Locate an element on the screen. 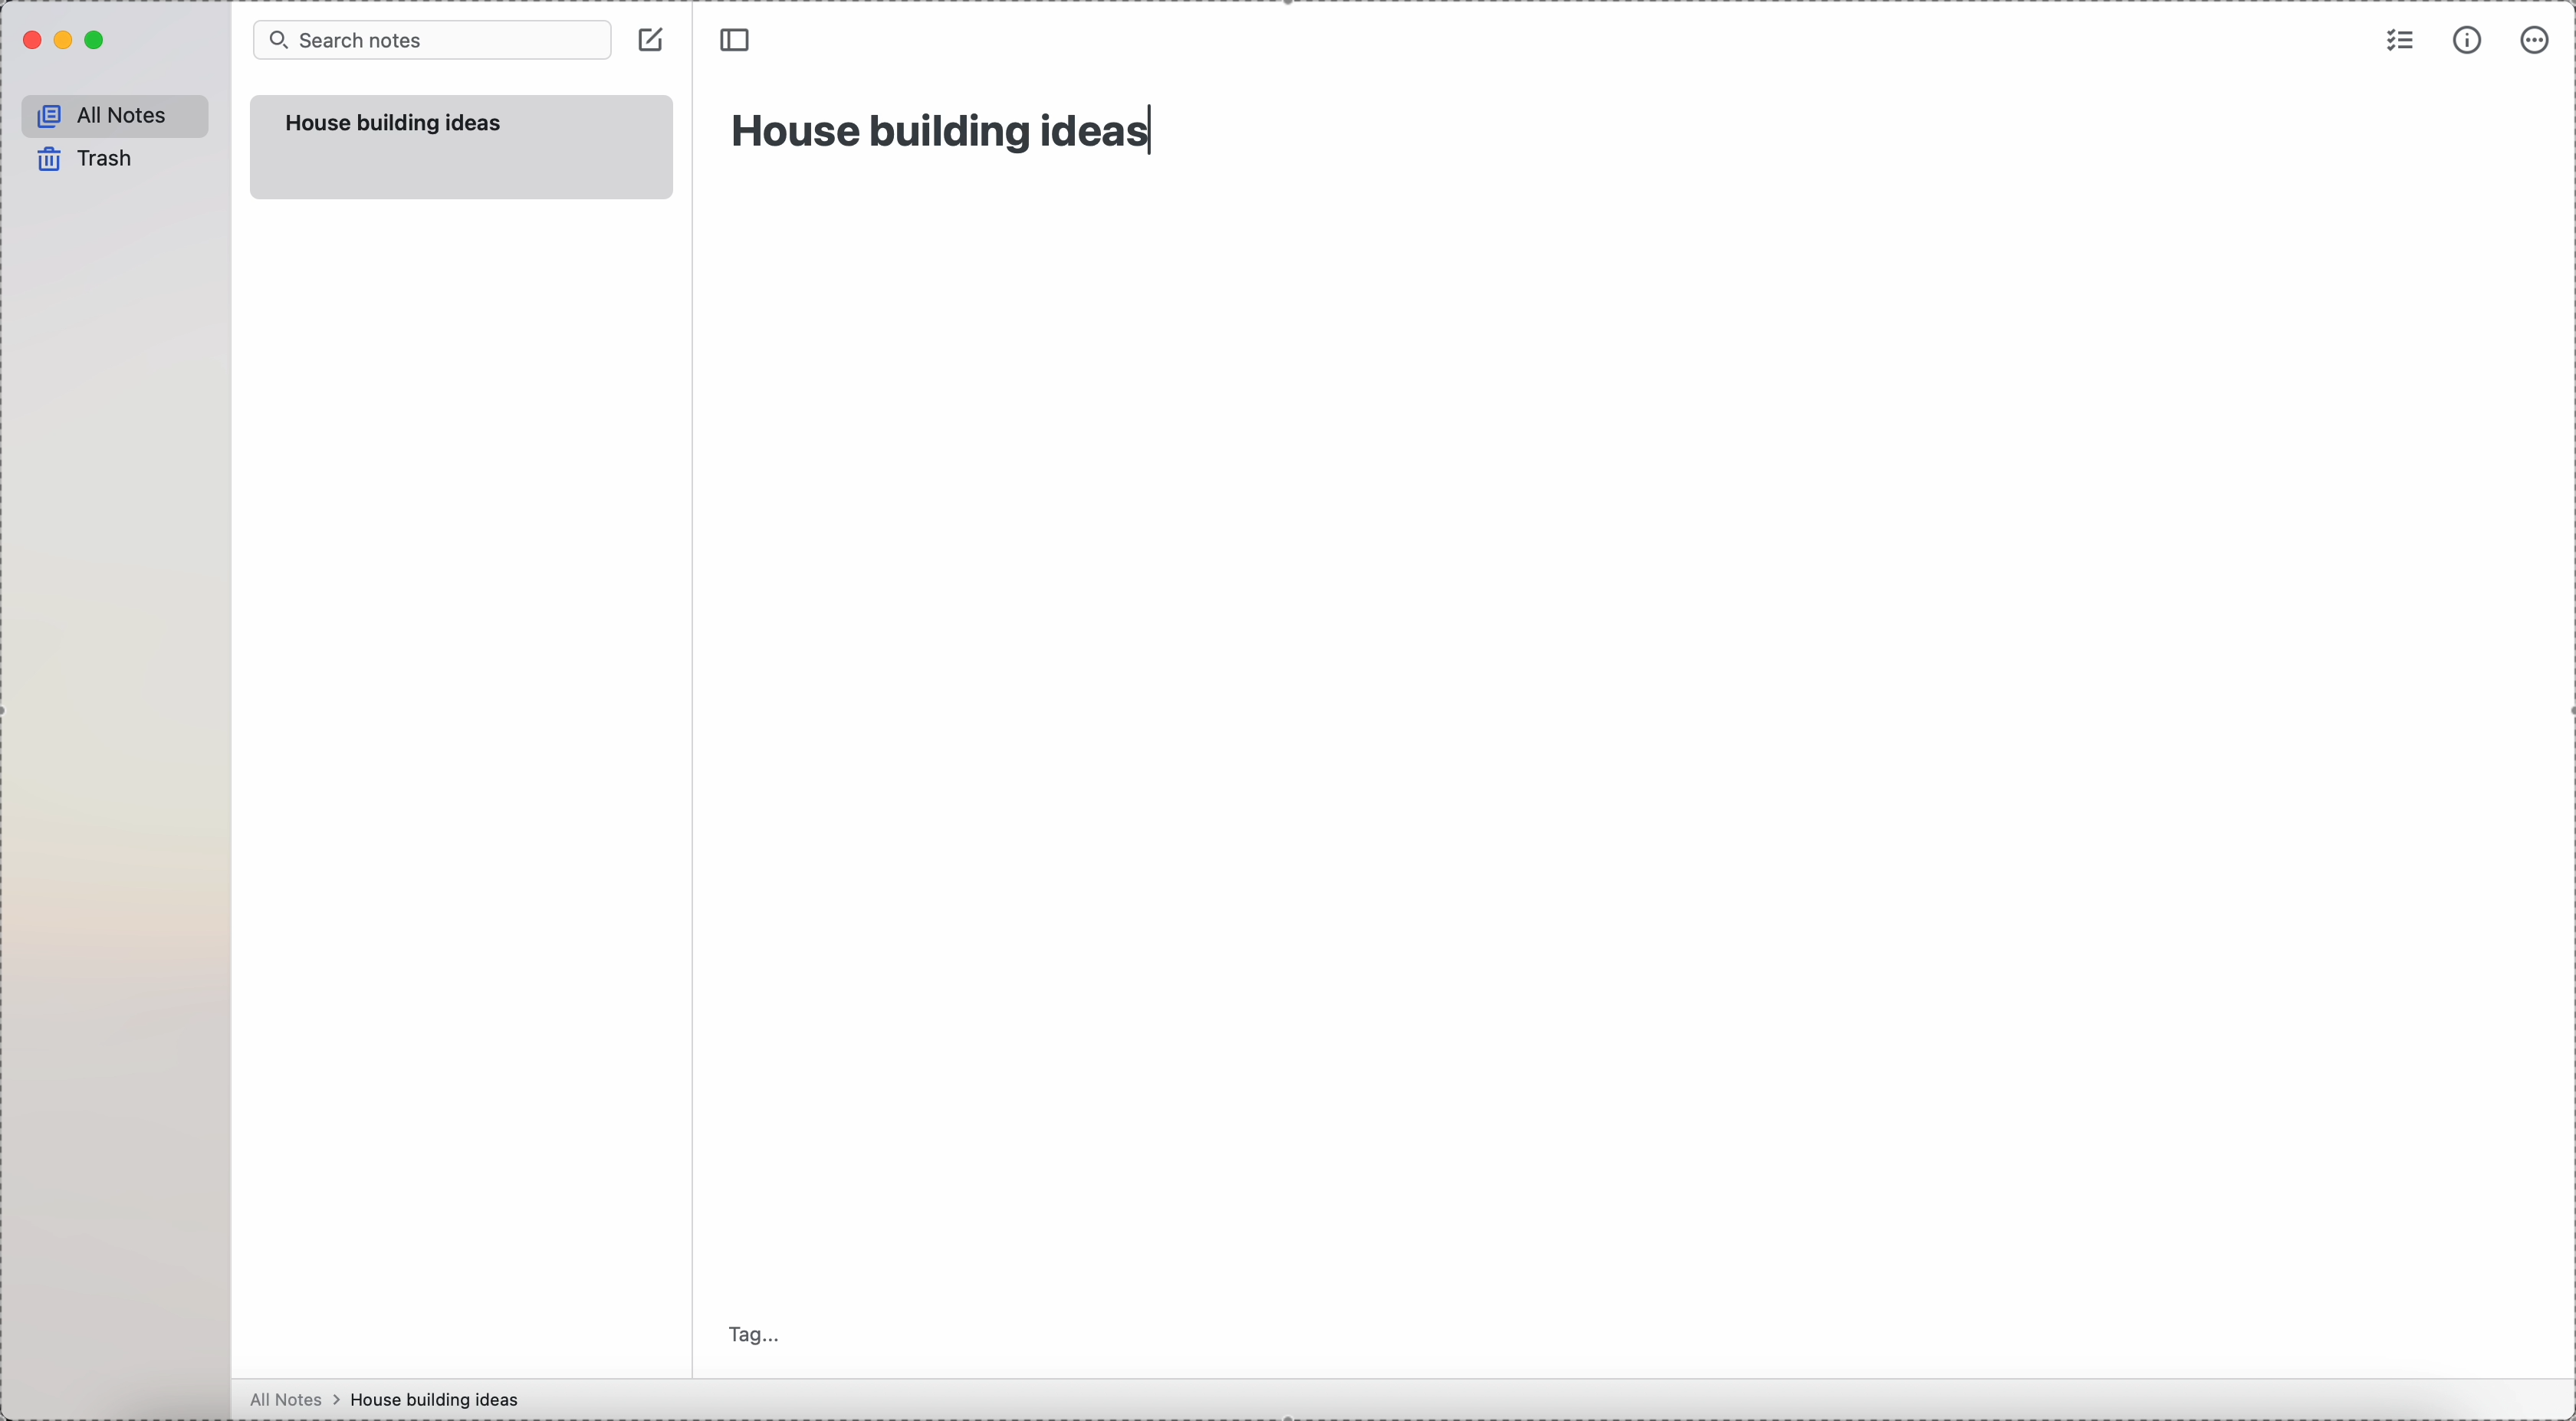  check list is located at coordinates (2397, 43).